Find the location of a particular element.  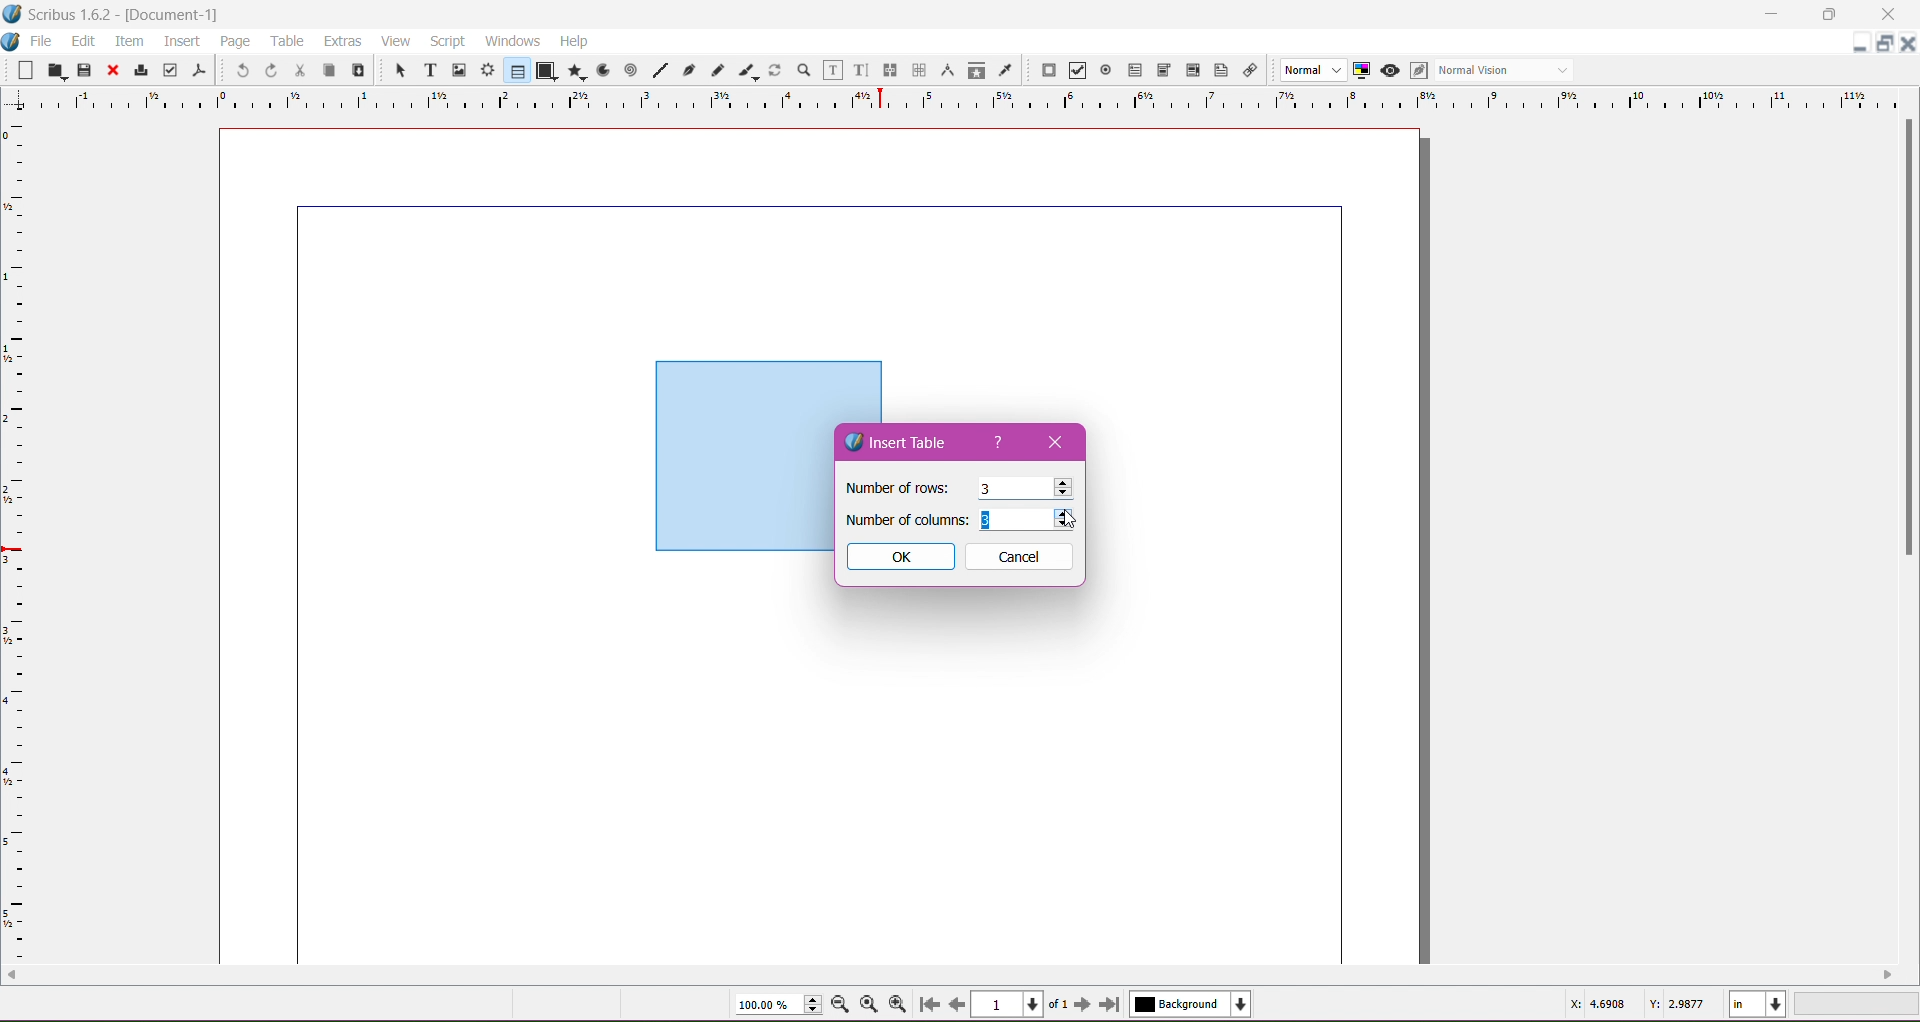

Zoom out is located at coordinates (844, 1003).